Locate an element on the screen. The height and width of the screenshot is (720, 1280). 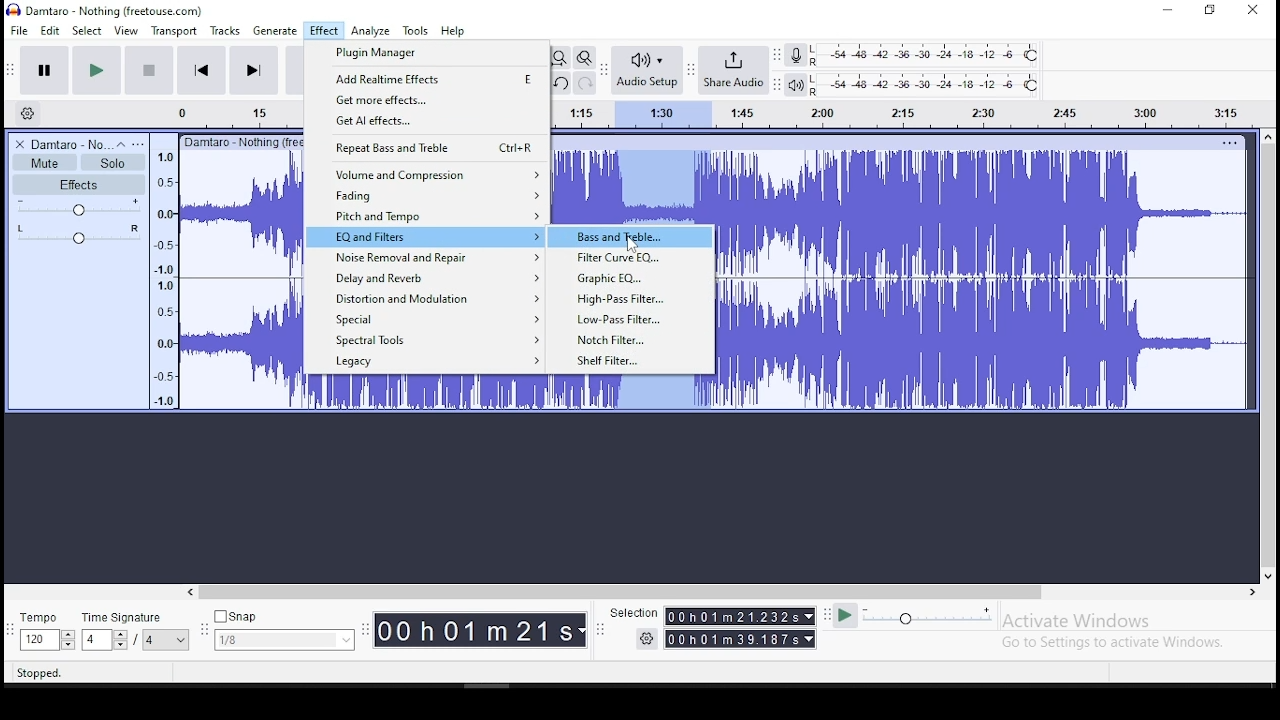
00 h 01 m 39.187s is located at coordinates (733, 639).